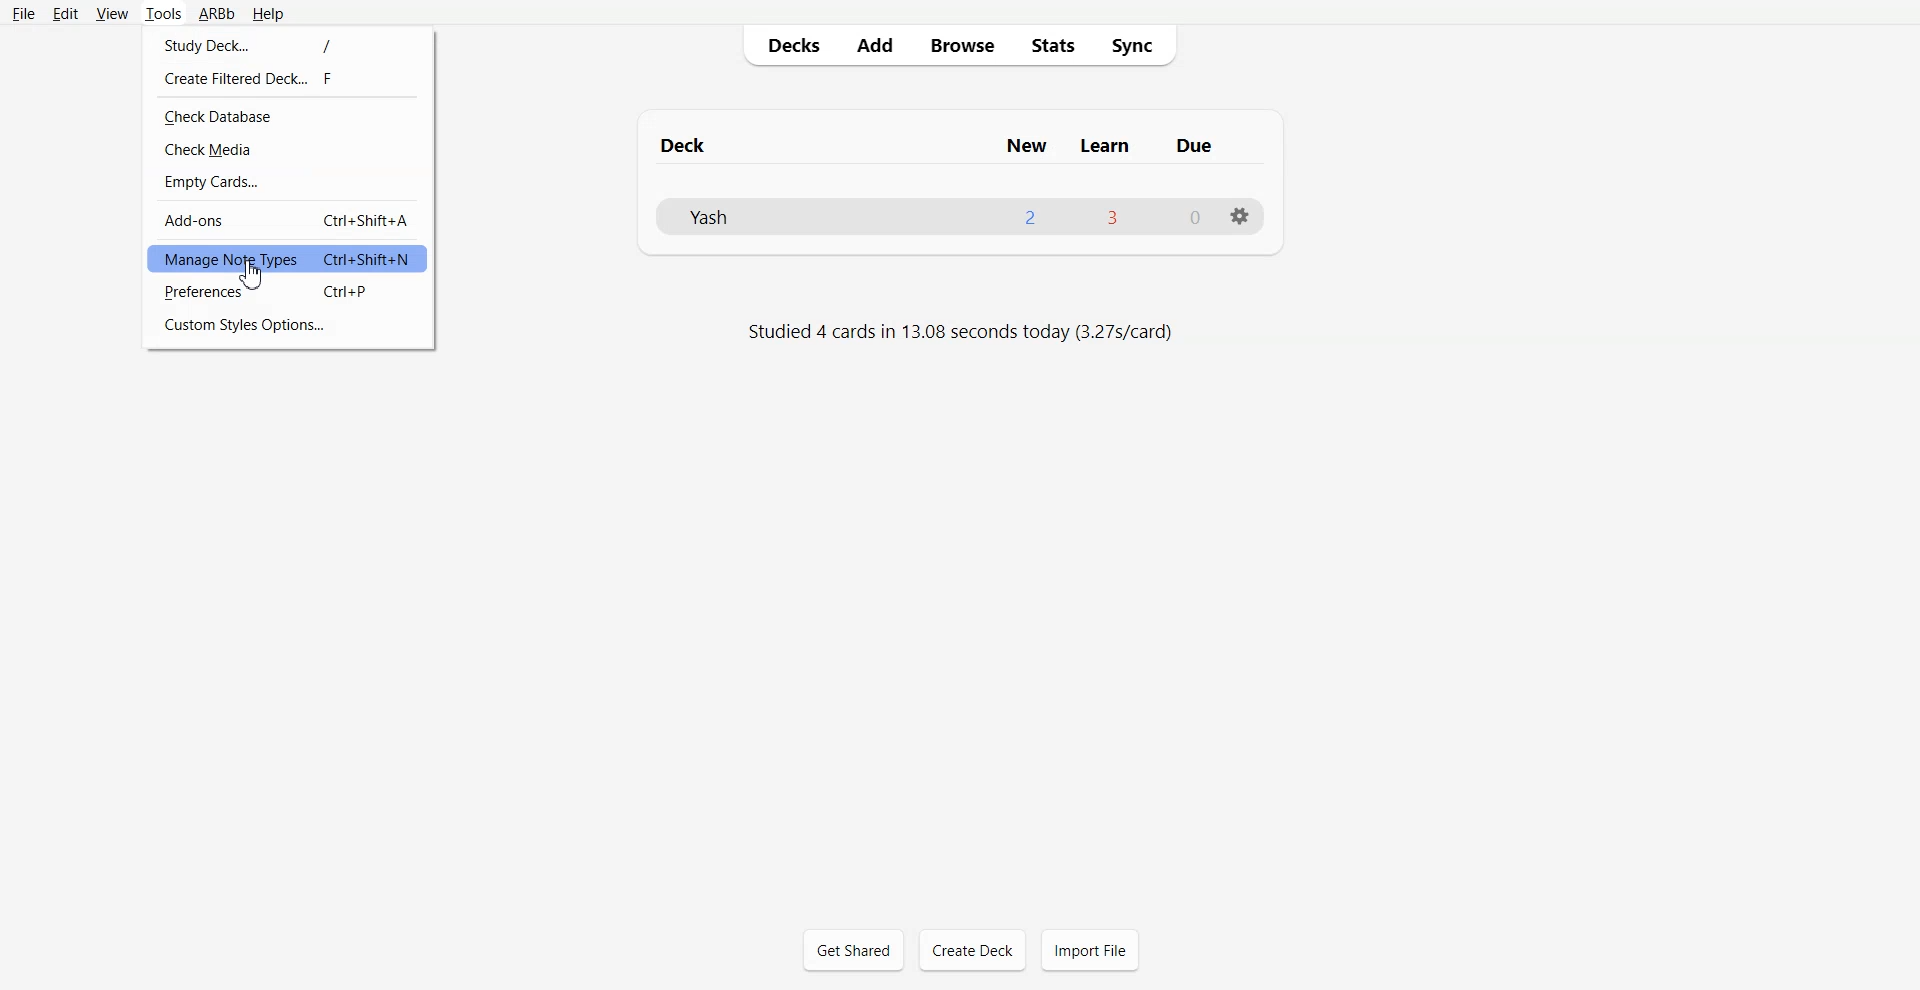  I want to click on Settings, so click(1241, 217).